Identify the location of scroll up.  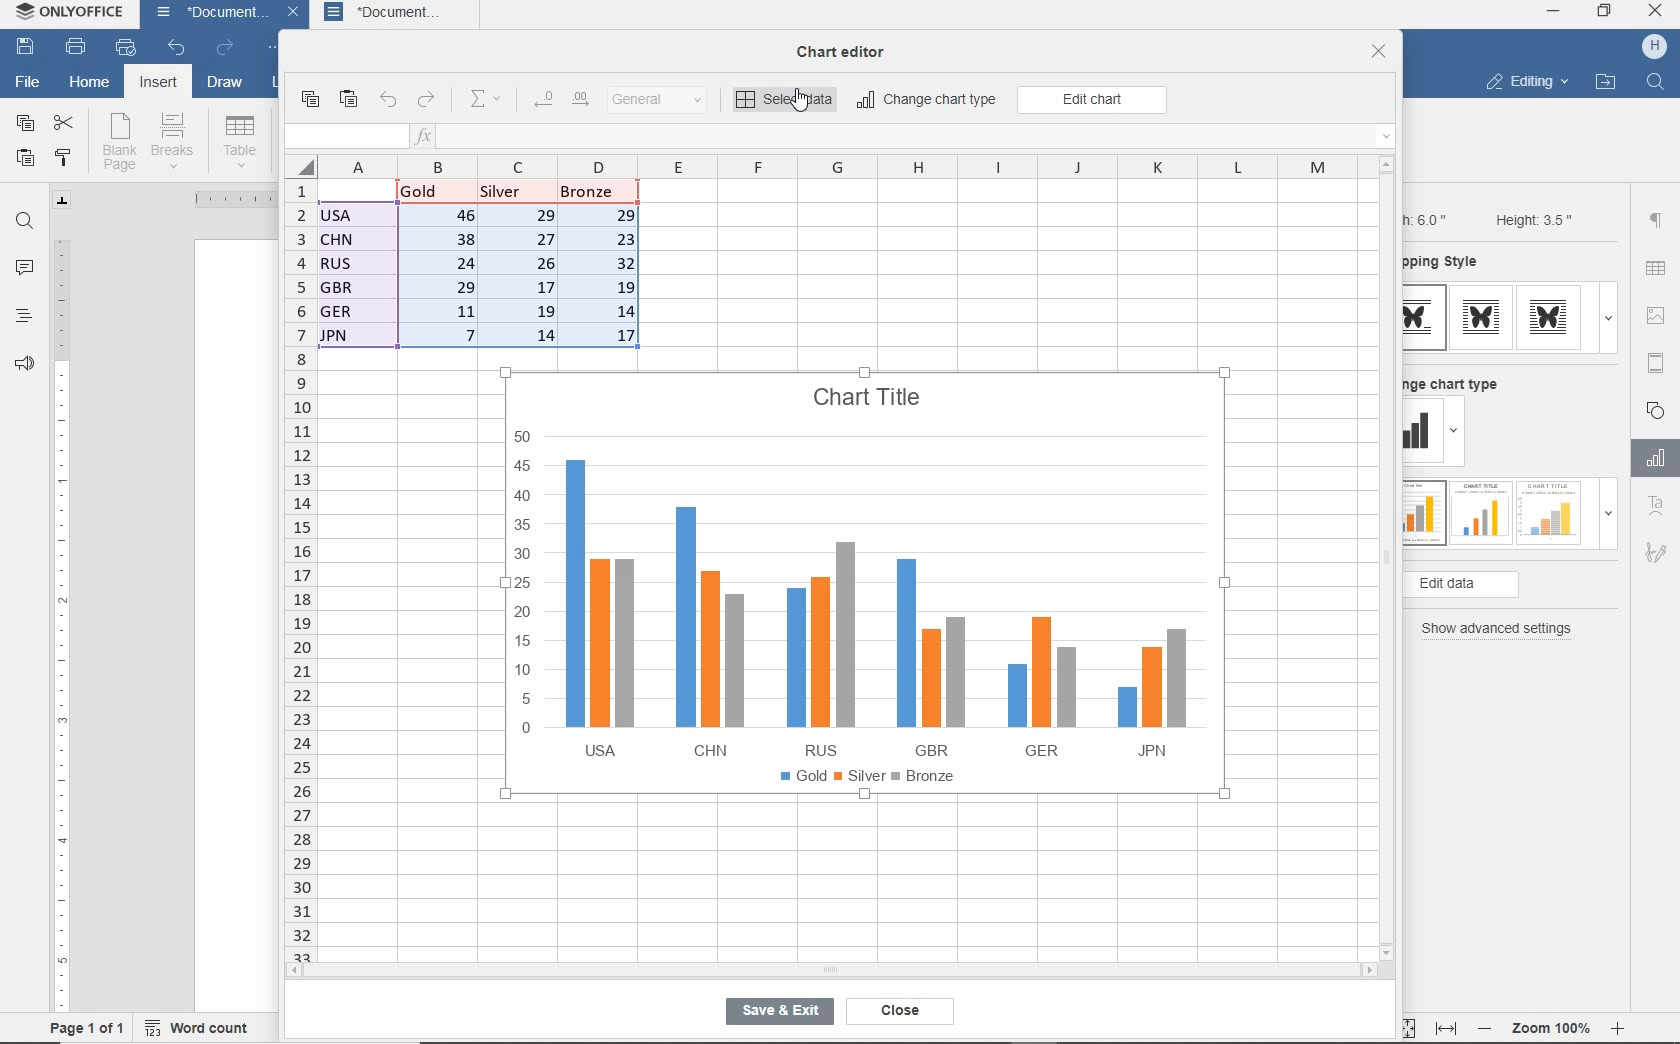
(1387, 164).